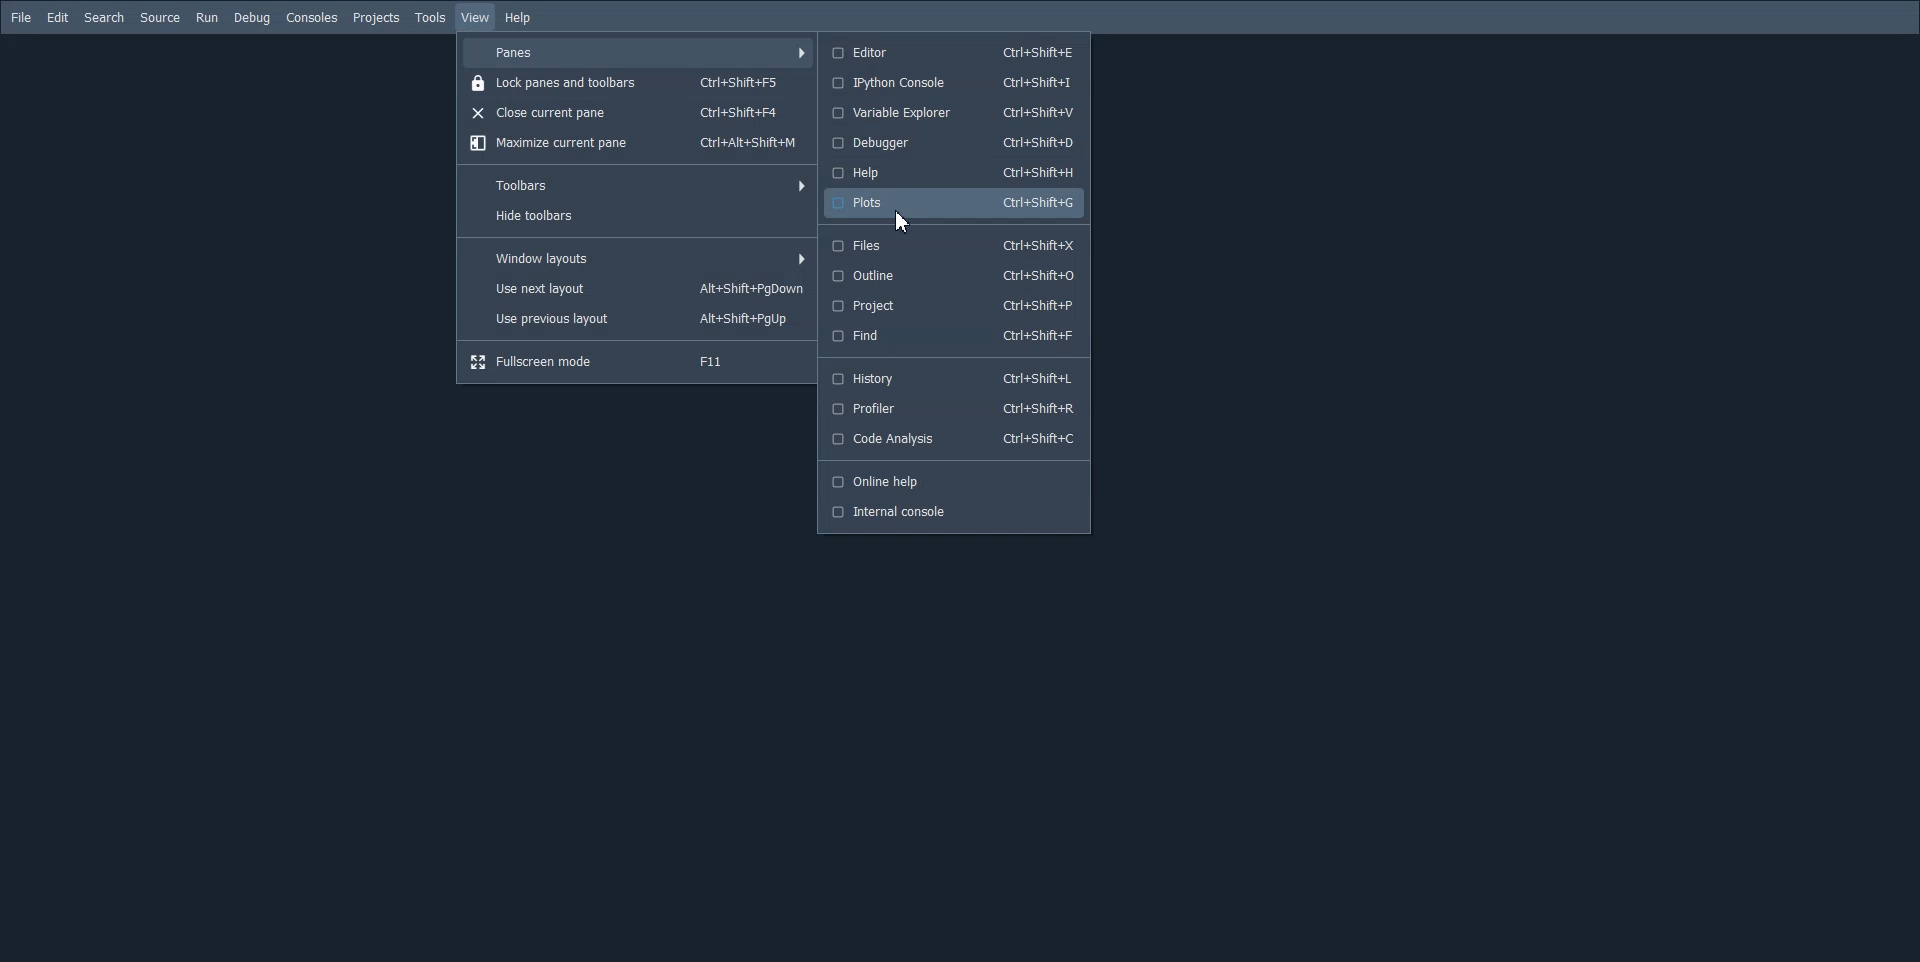 Image resolution: width=1920 pixels, height=962 pixels. Describe the element at coordinates (636, 53) in the screenshot. I see `Panes` at that location.